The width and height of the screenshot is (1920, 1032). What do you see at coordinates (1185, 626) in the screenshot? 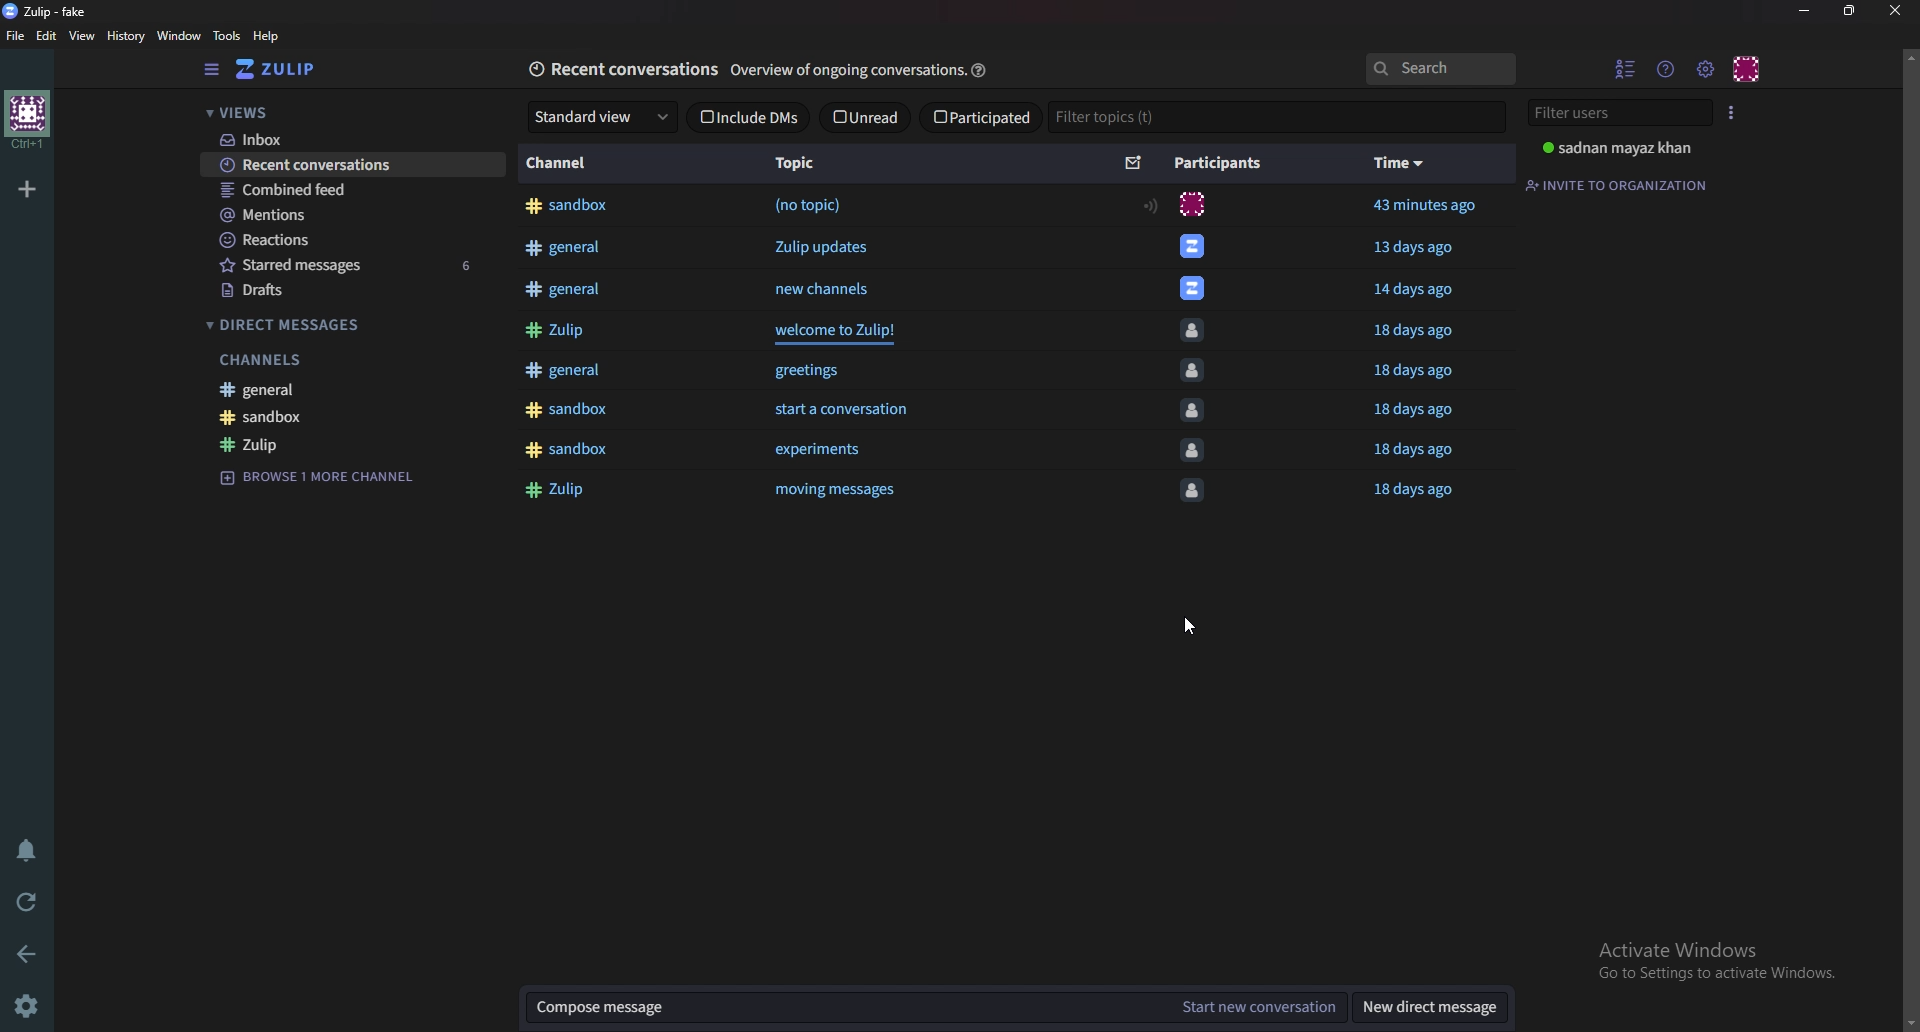
I see `cursor` at bounding box center [1185, 626].